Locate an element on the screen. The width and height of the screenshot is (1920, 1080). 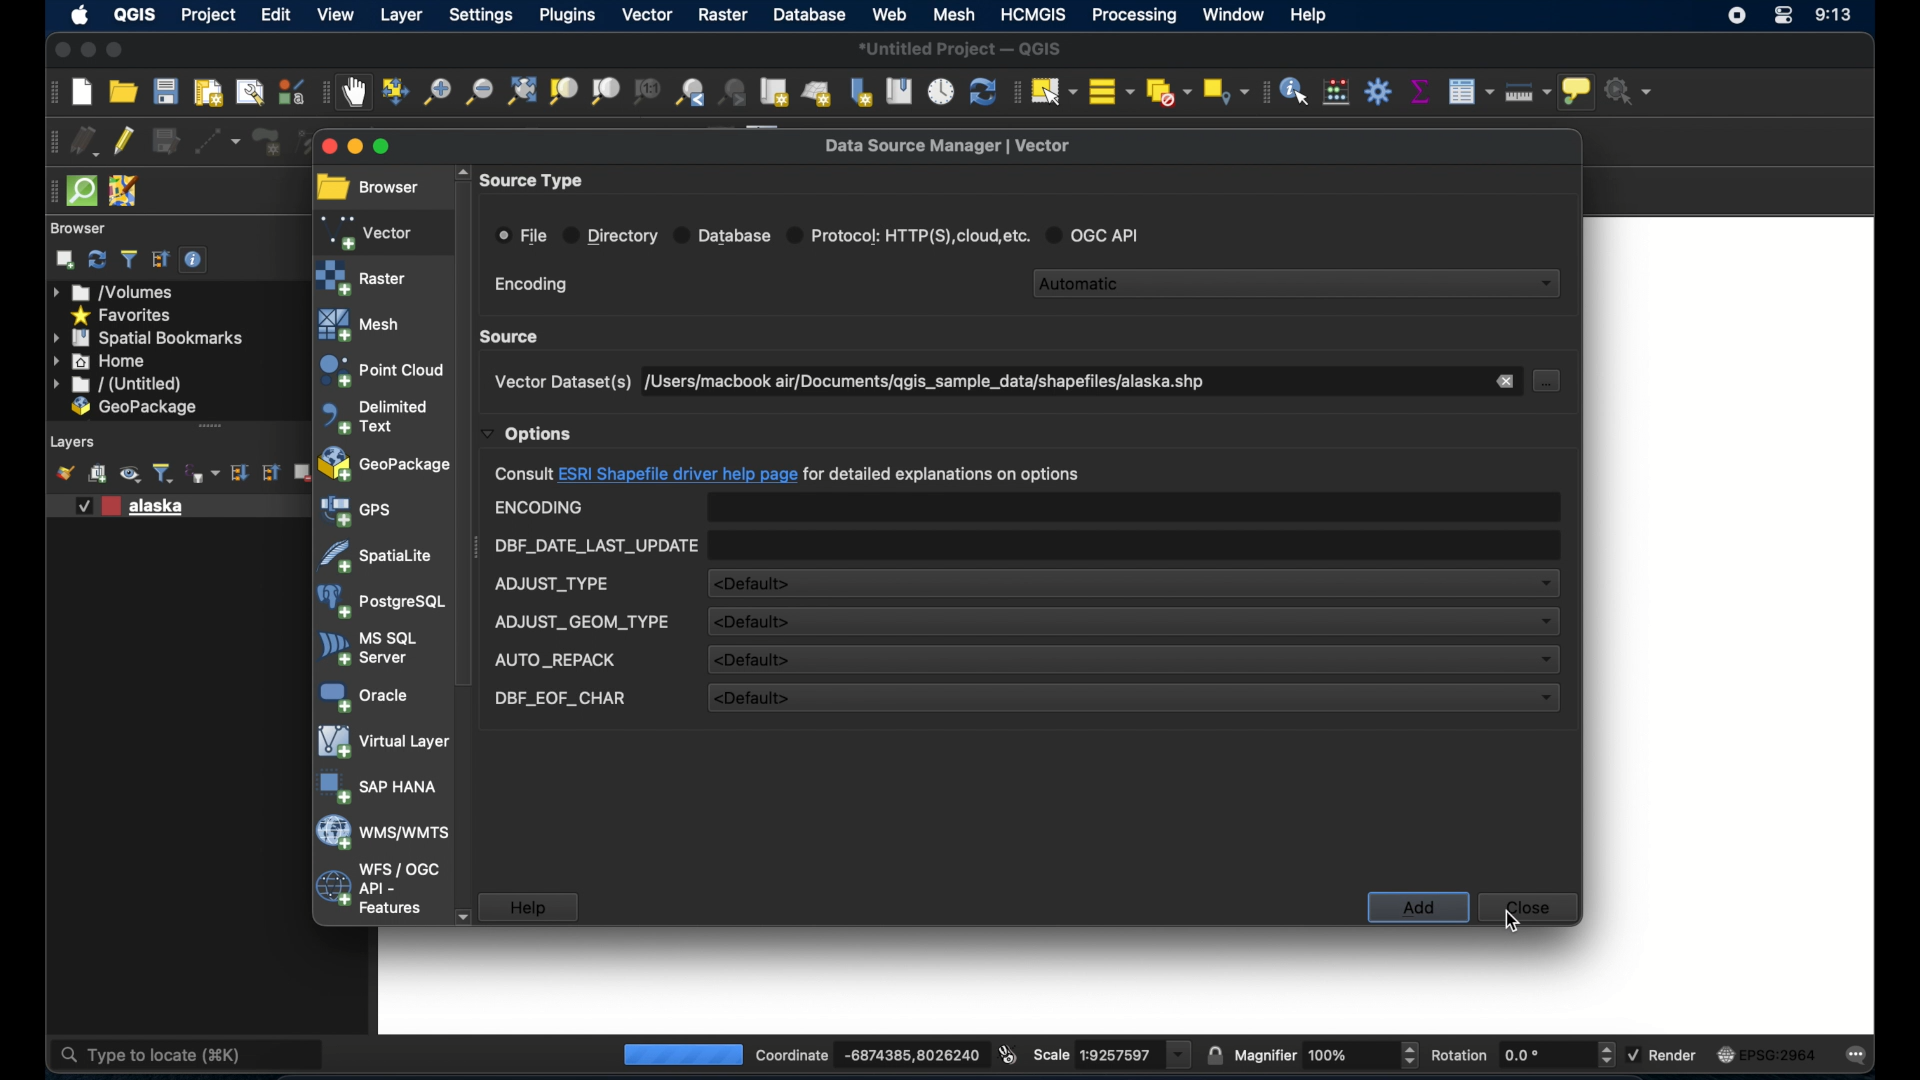
vector dataset(s) is located at coordinates (560, 382).